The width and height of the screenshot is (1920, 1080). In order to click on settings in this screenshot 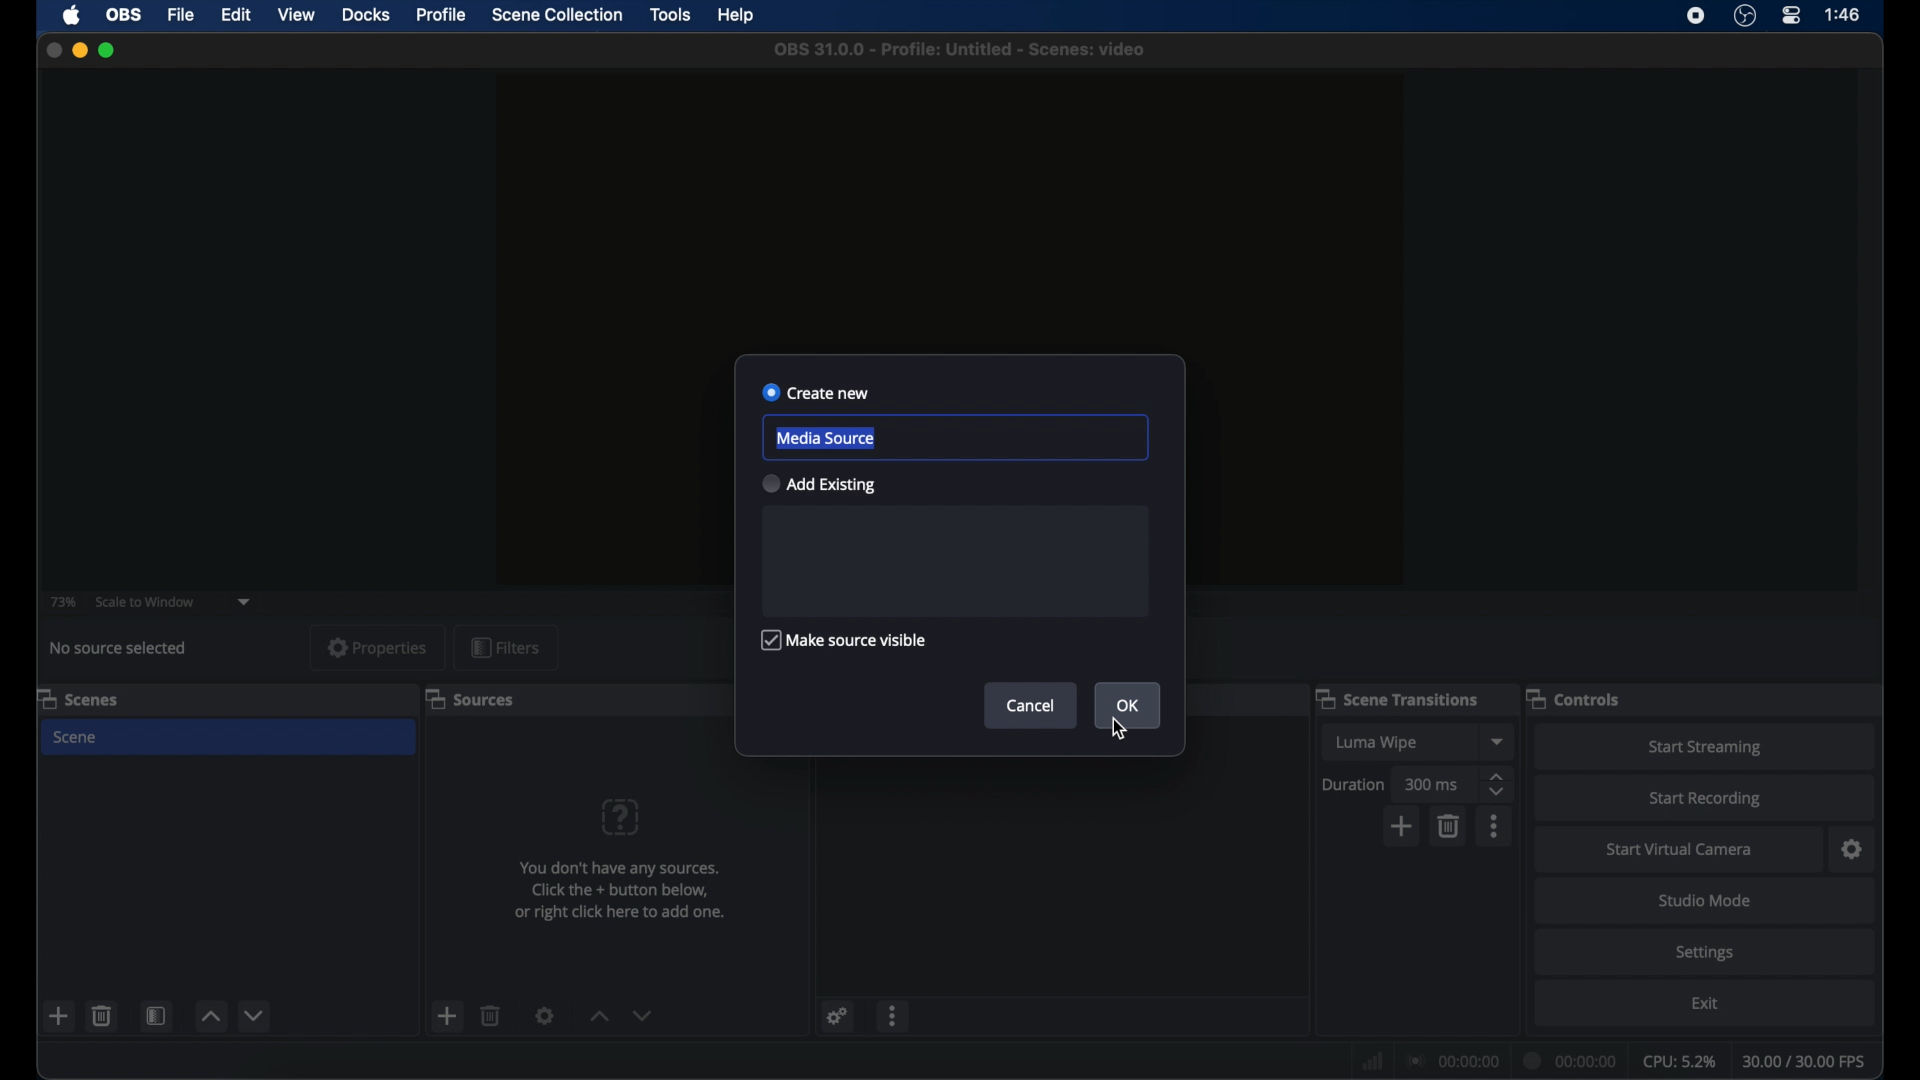, I will do `click(545, 1015)`.